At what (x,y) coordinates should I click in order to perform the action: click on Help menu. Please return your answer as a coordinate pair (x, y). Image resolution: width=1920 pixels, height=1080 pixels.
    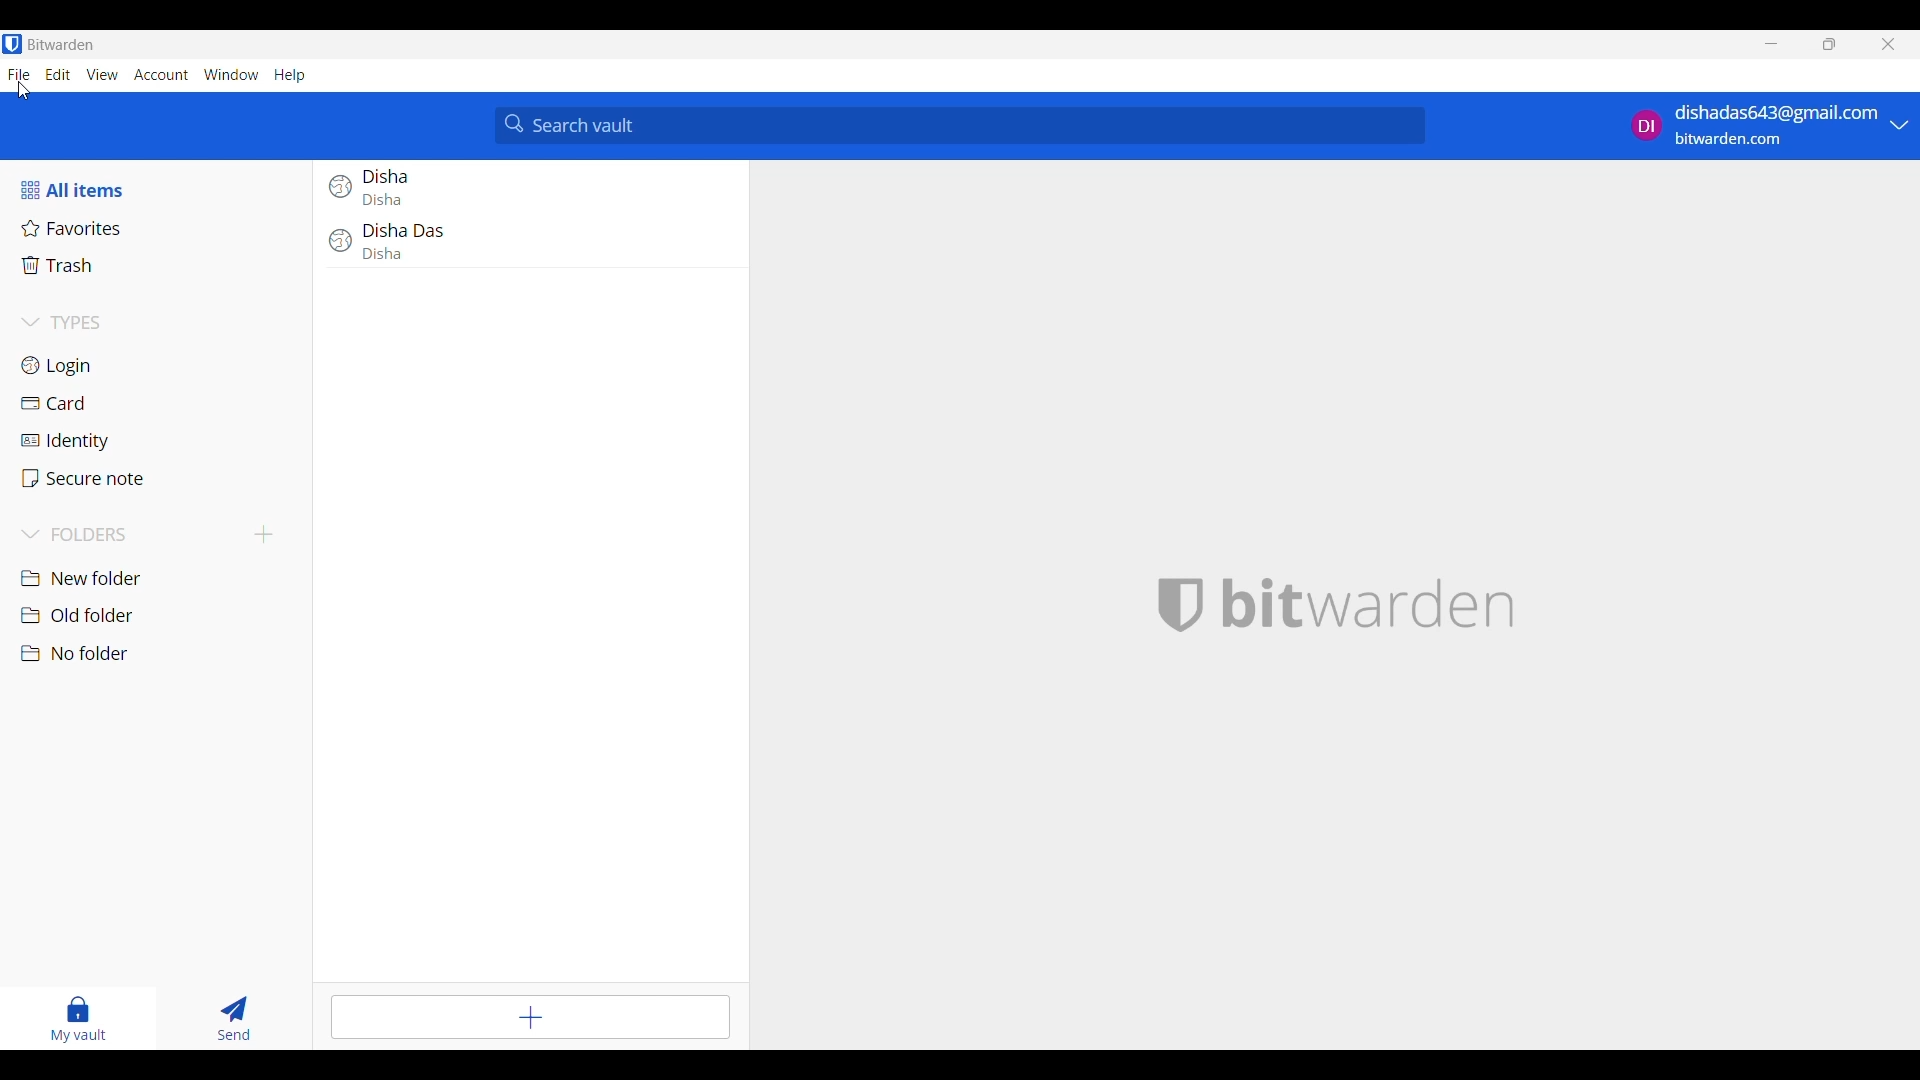
    Looking at the image, I should click on (290, 76).